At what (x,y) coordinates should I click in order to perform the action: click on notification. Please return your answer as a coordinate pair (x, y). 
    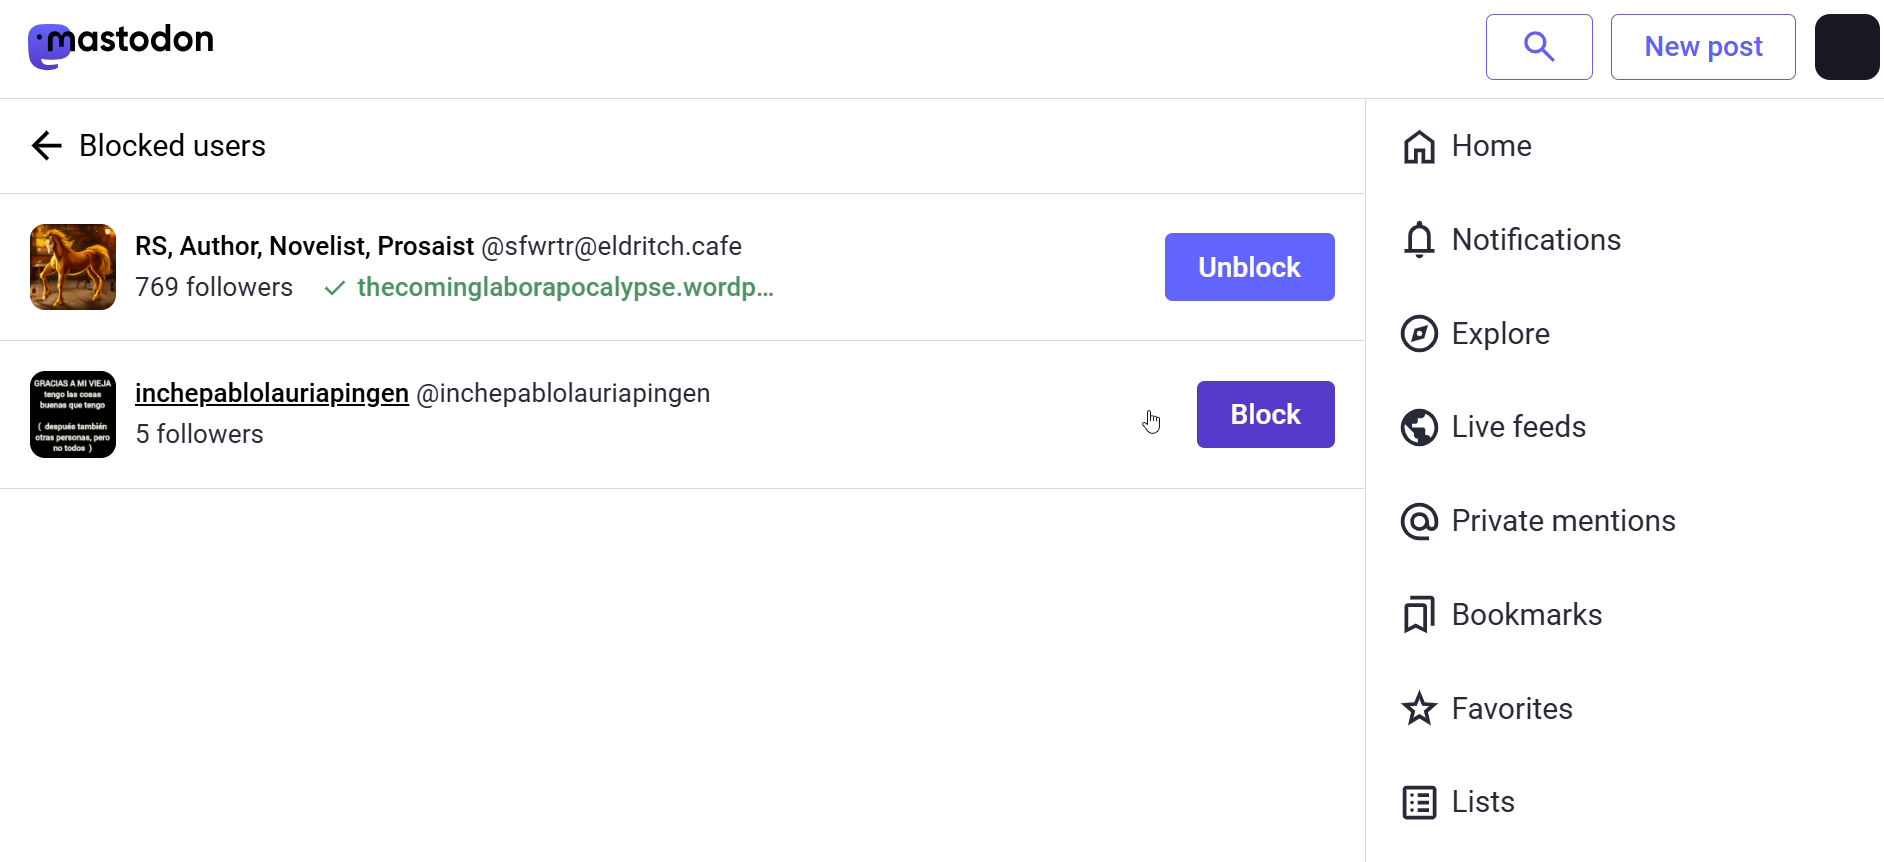
    Looking at the image, I should click on (1506, 236).